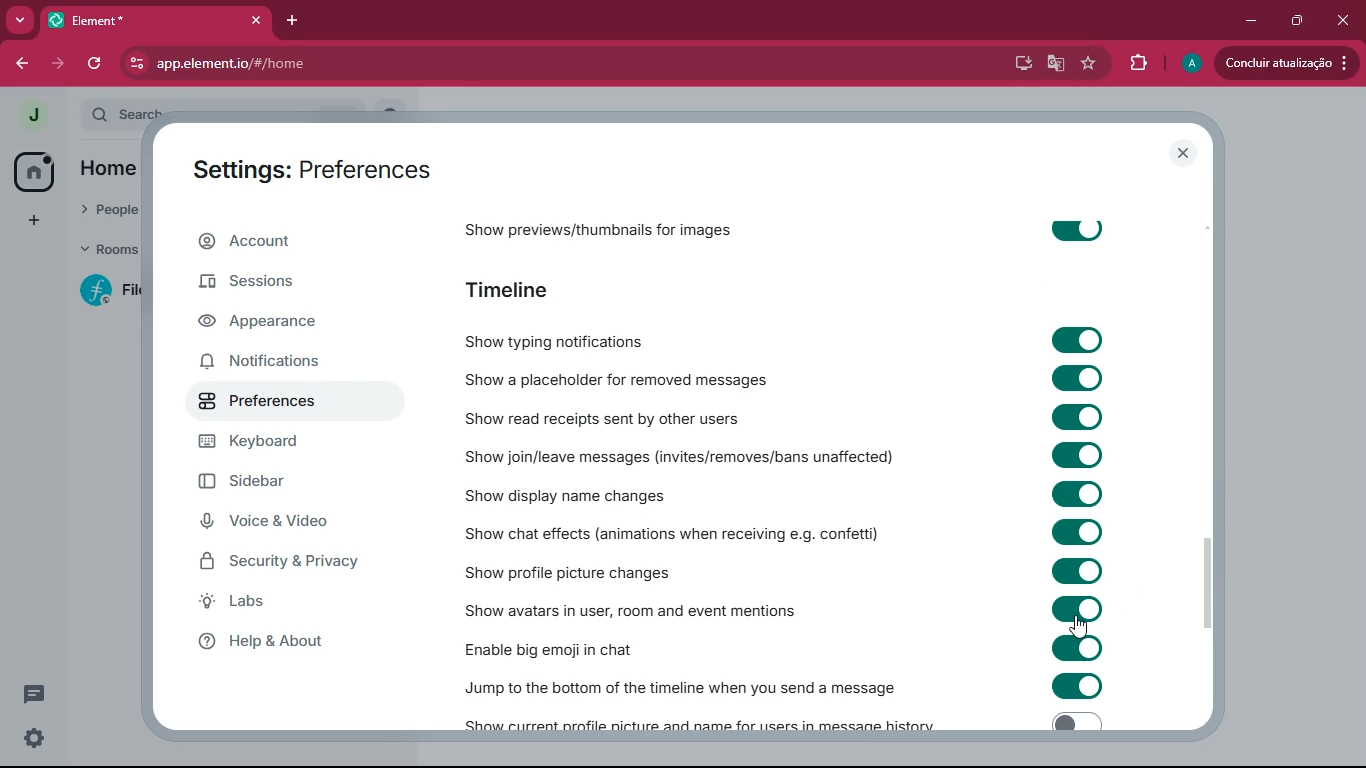 The width and height of the screenshot is (1366, 768). What do you see at coordinates (571, 495) in the screenshot?
I see `show display name changes` at bounding box center [571, 495].